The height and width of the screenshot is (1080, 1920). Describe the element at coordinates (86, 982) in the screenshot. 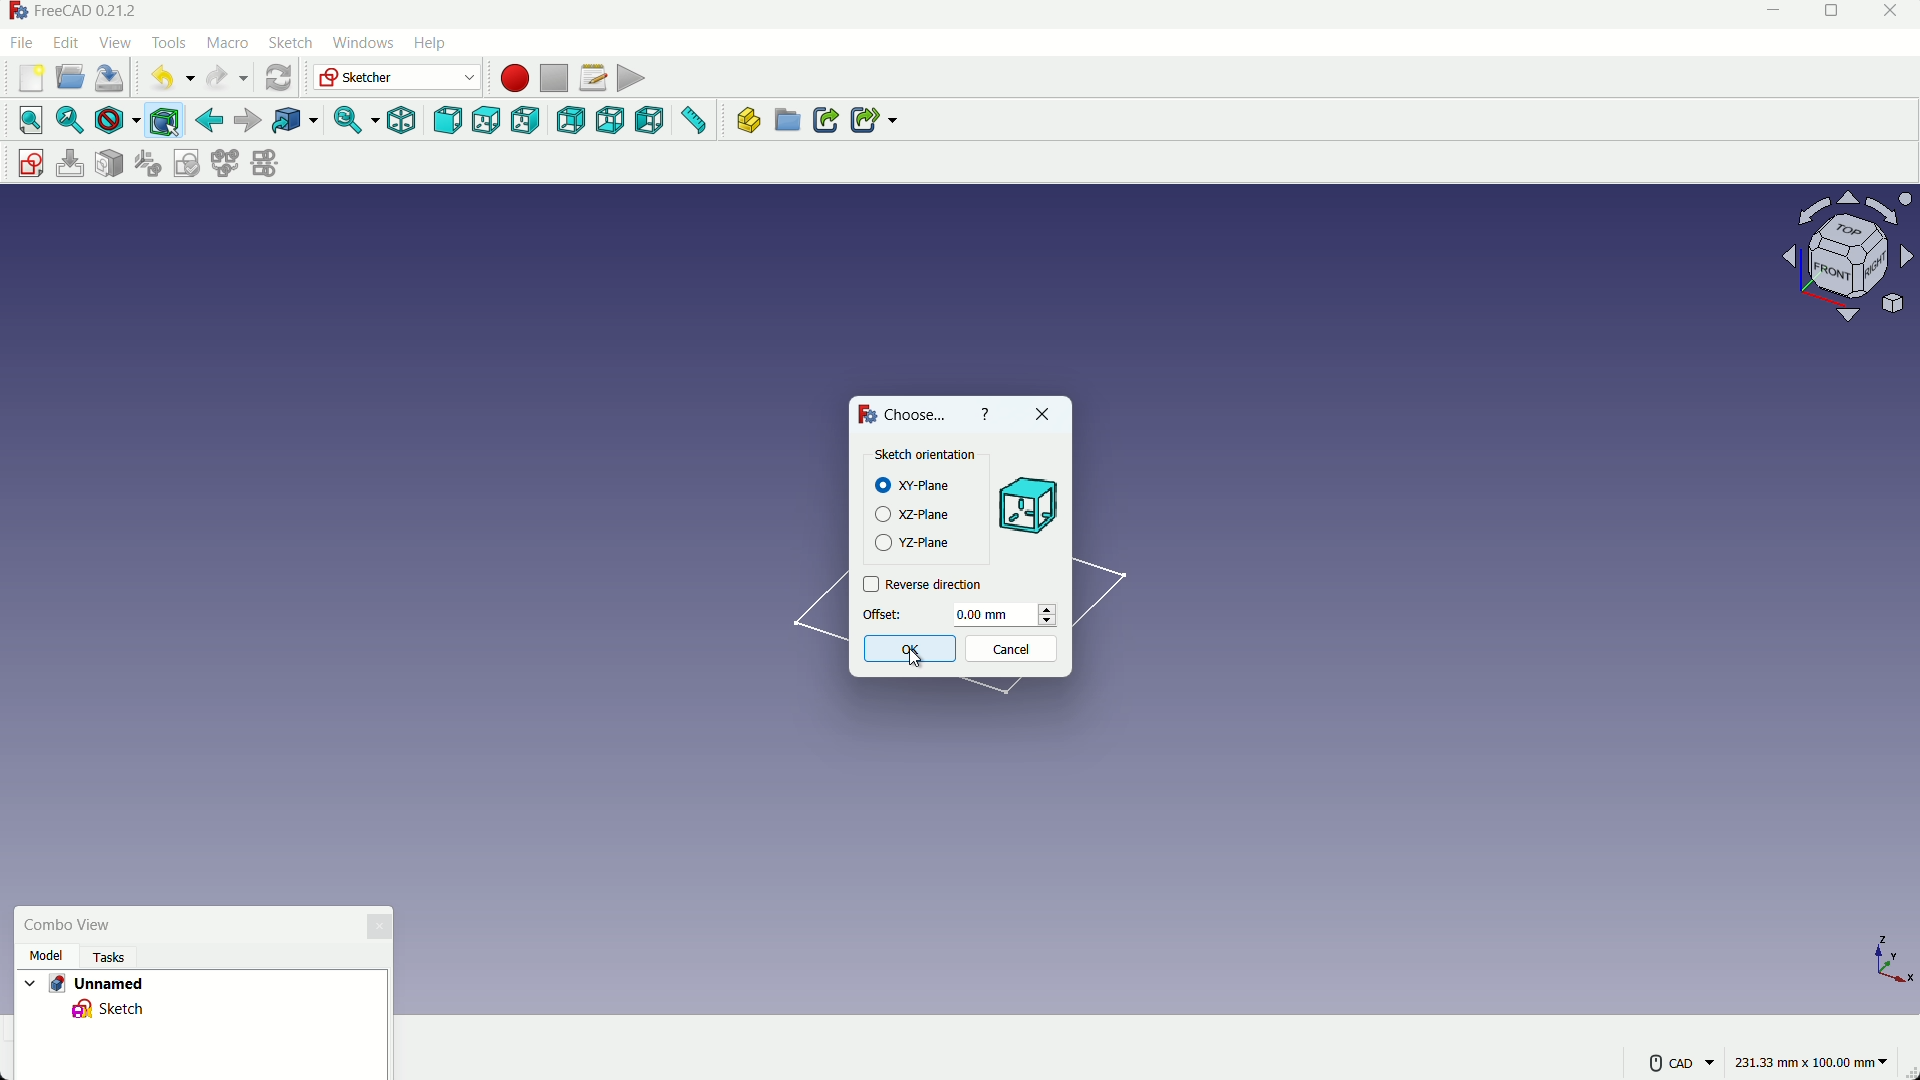

I see `project name - Unnamed` at that location.